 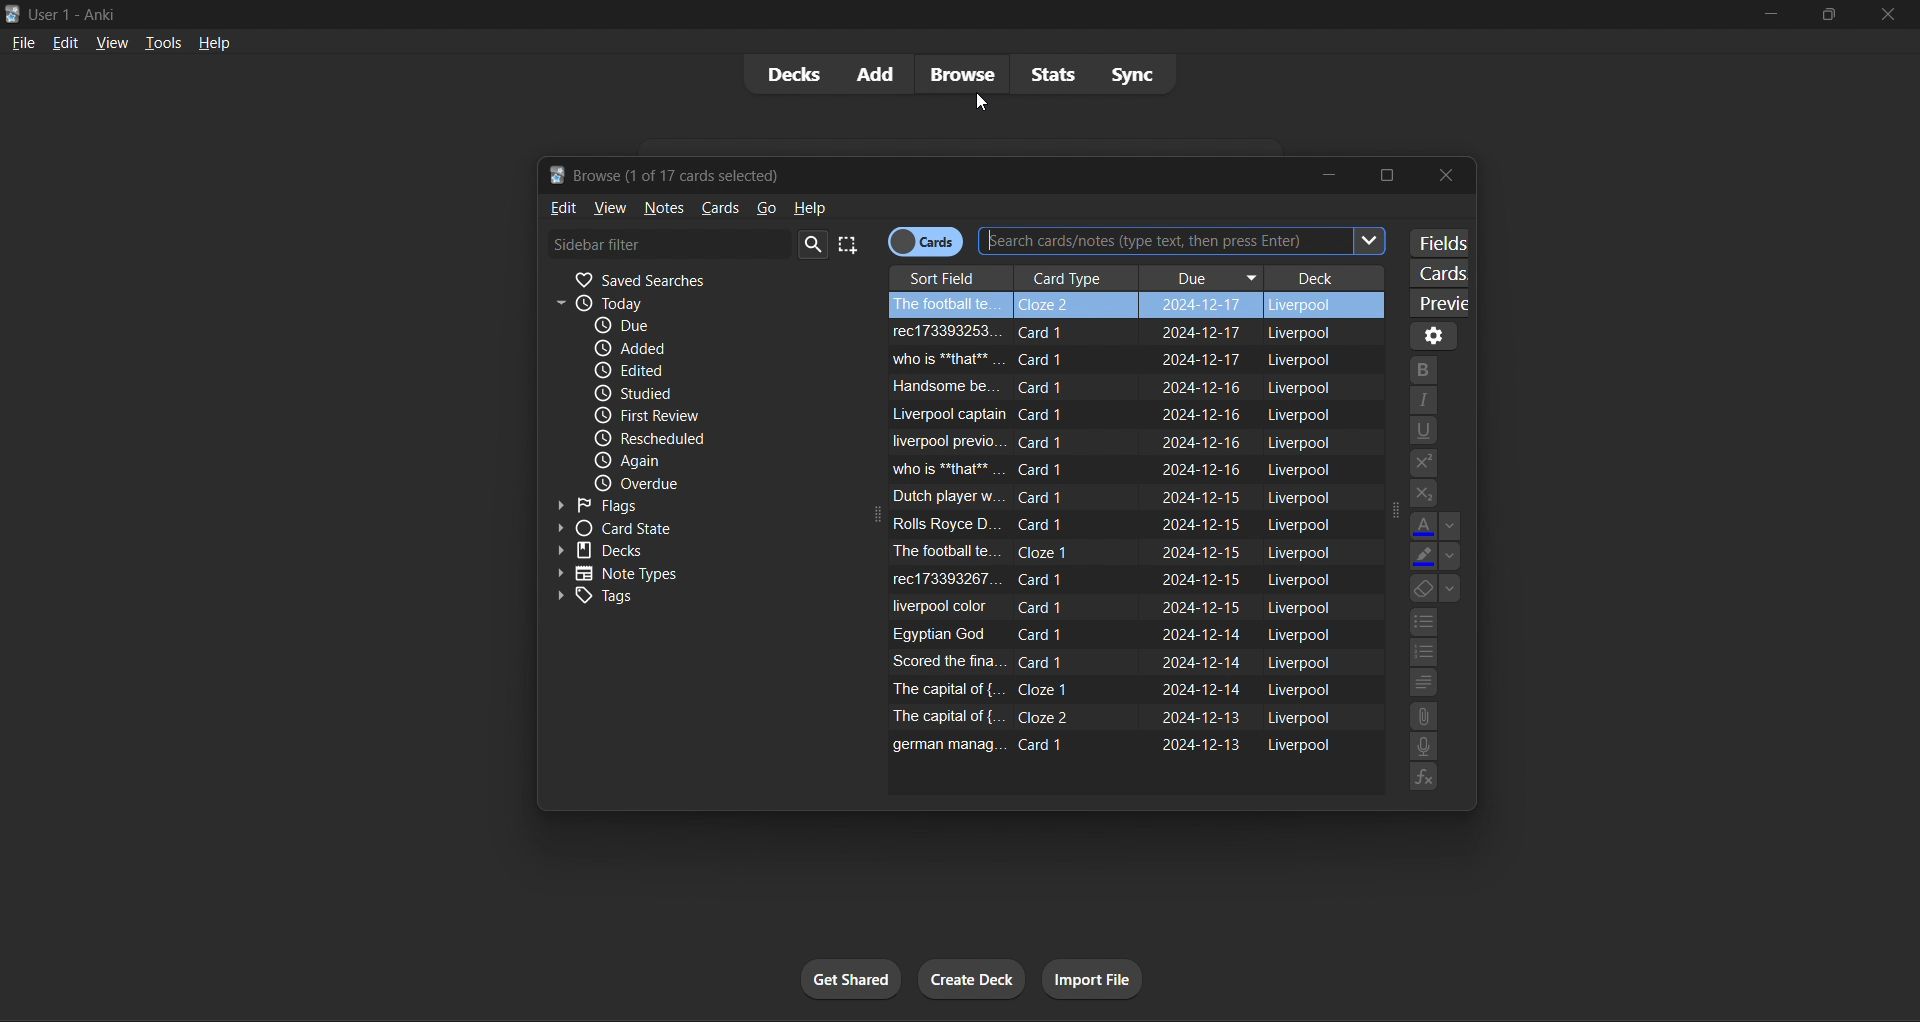 What do you see at coordinates (1199, 691) in the screenshot?
I see `due date` at bounding box center [1199, 691].